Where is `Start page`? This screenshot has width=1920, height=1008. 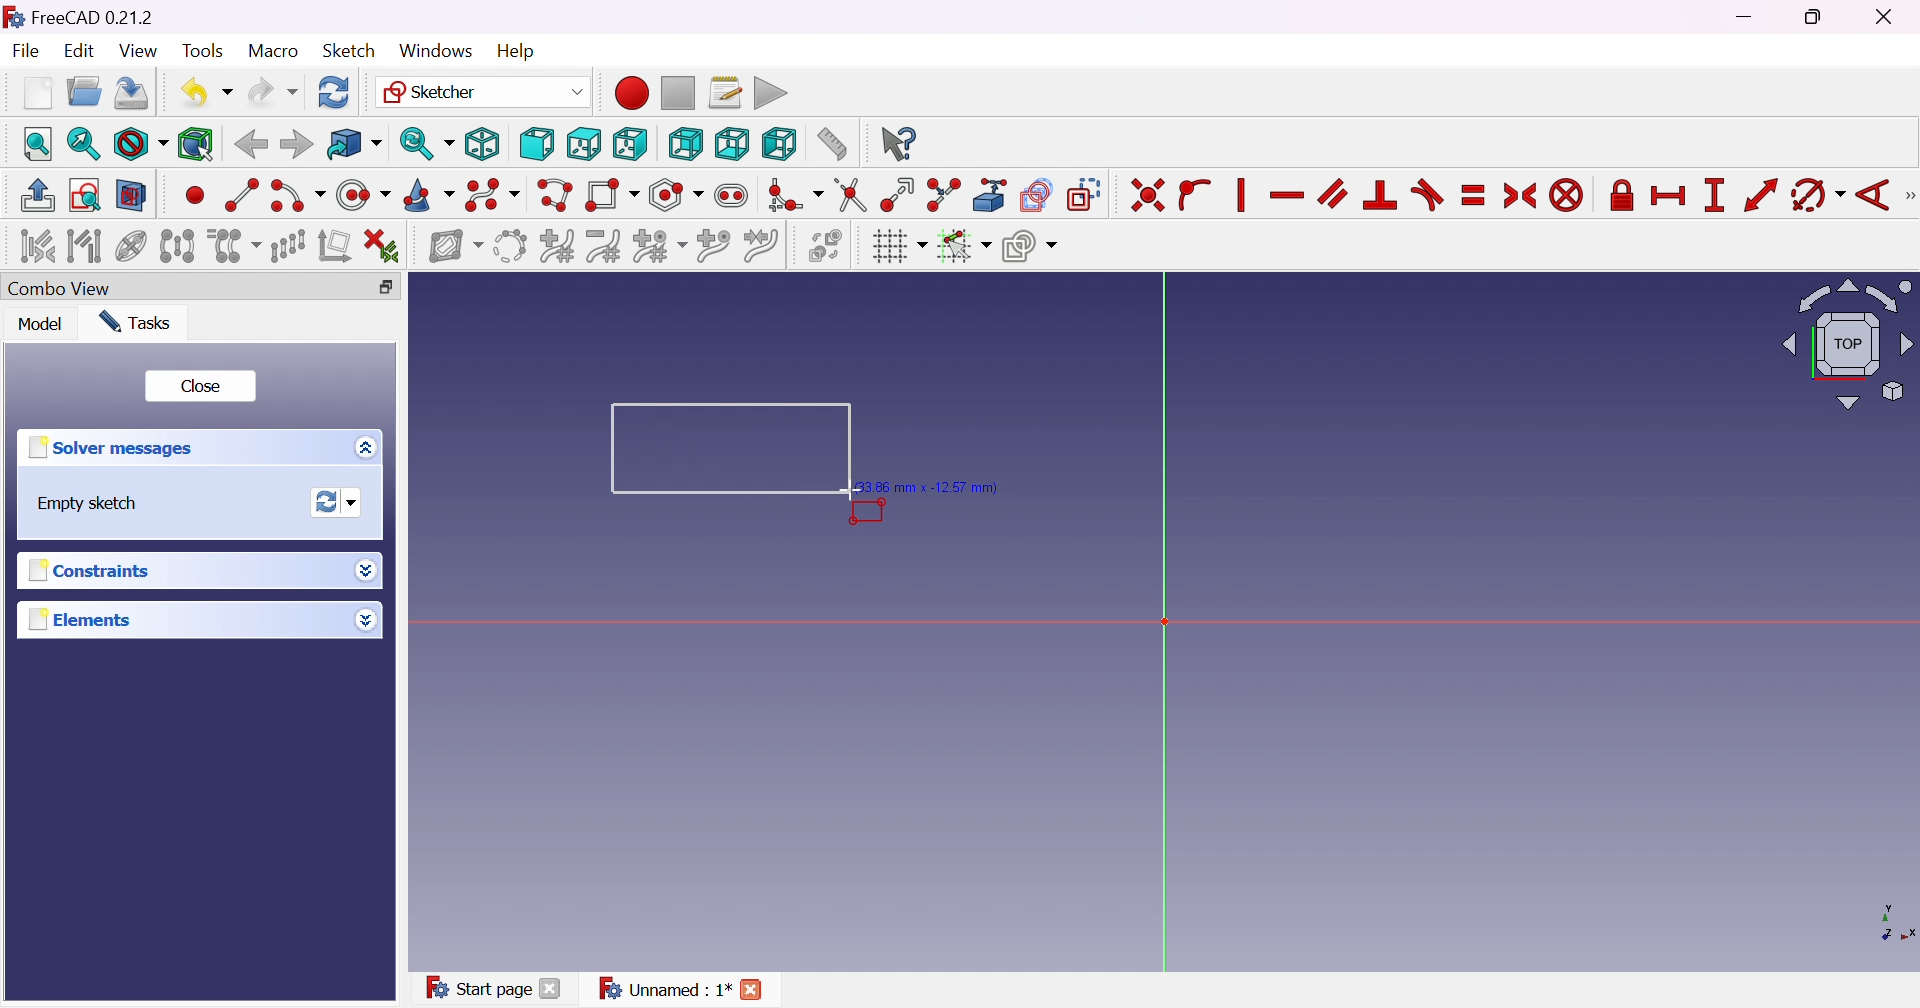
Start page is located at coordinates (474, 987).